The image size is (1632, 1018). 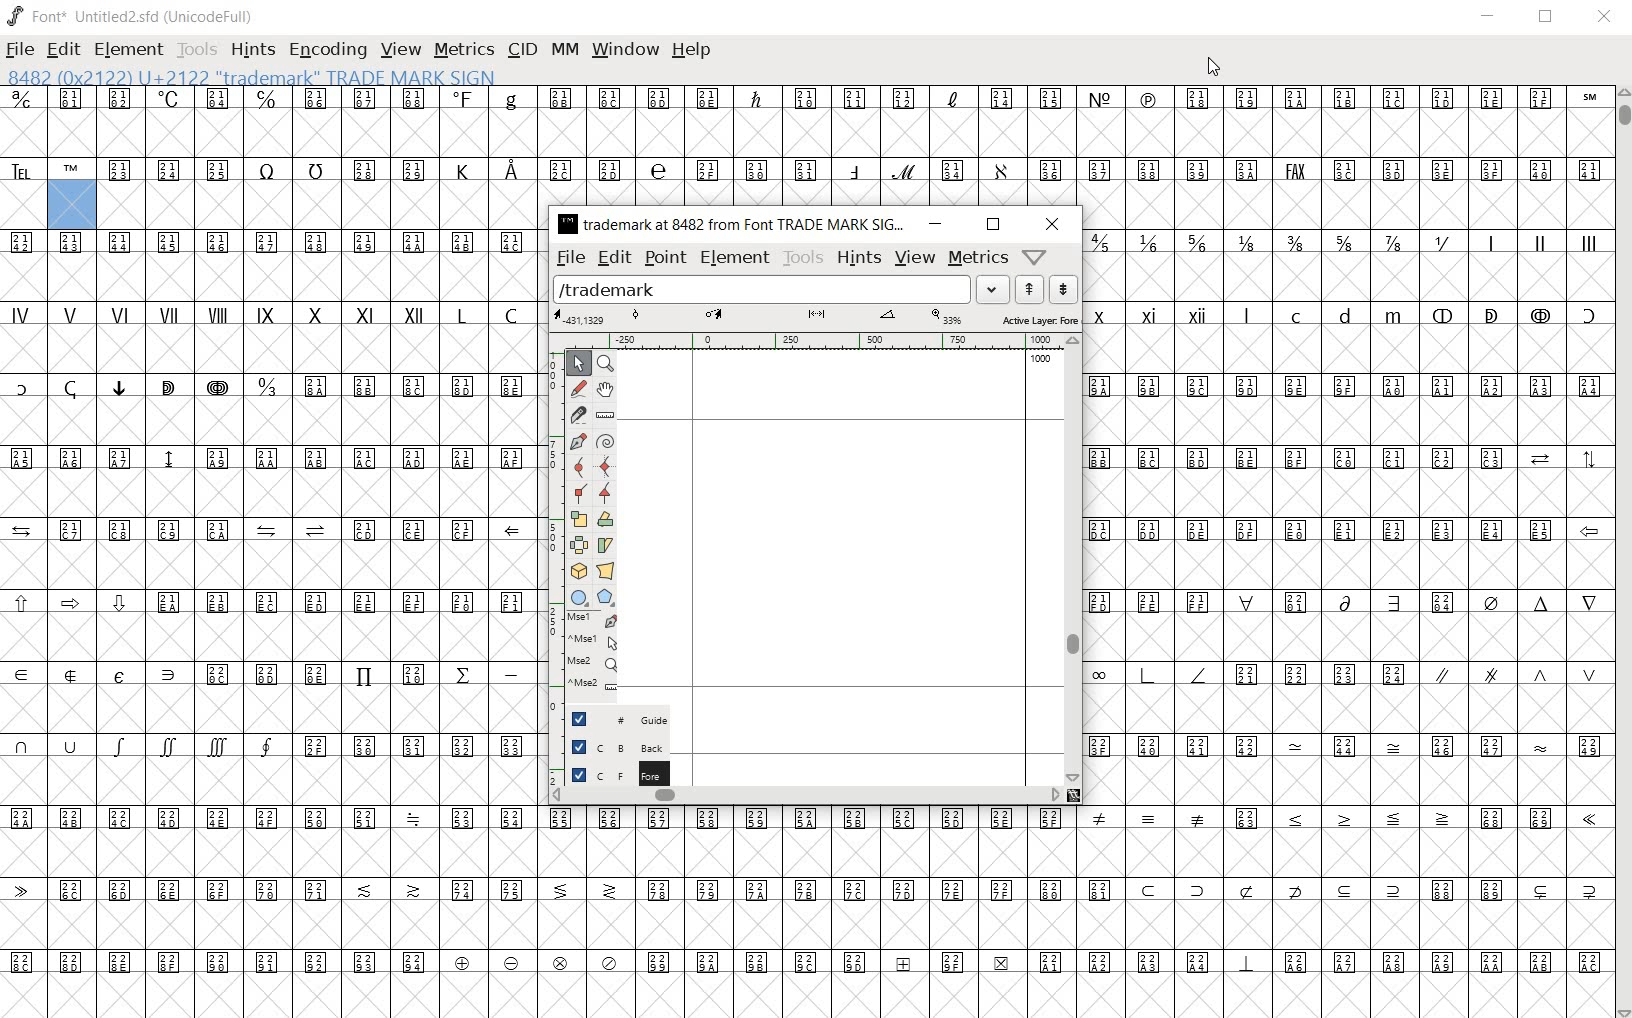 What do you see at coordinates (611, 744) in the screenshot?
I see `background` at bounding box center [611, 744].